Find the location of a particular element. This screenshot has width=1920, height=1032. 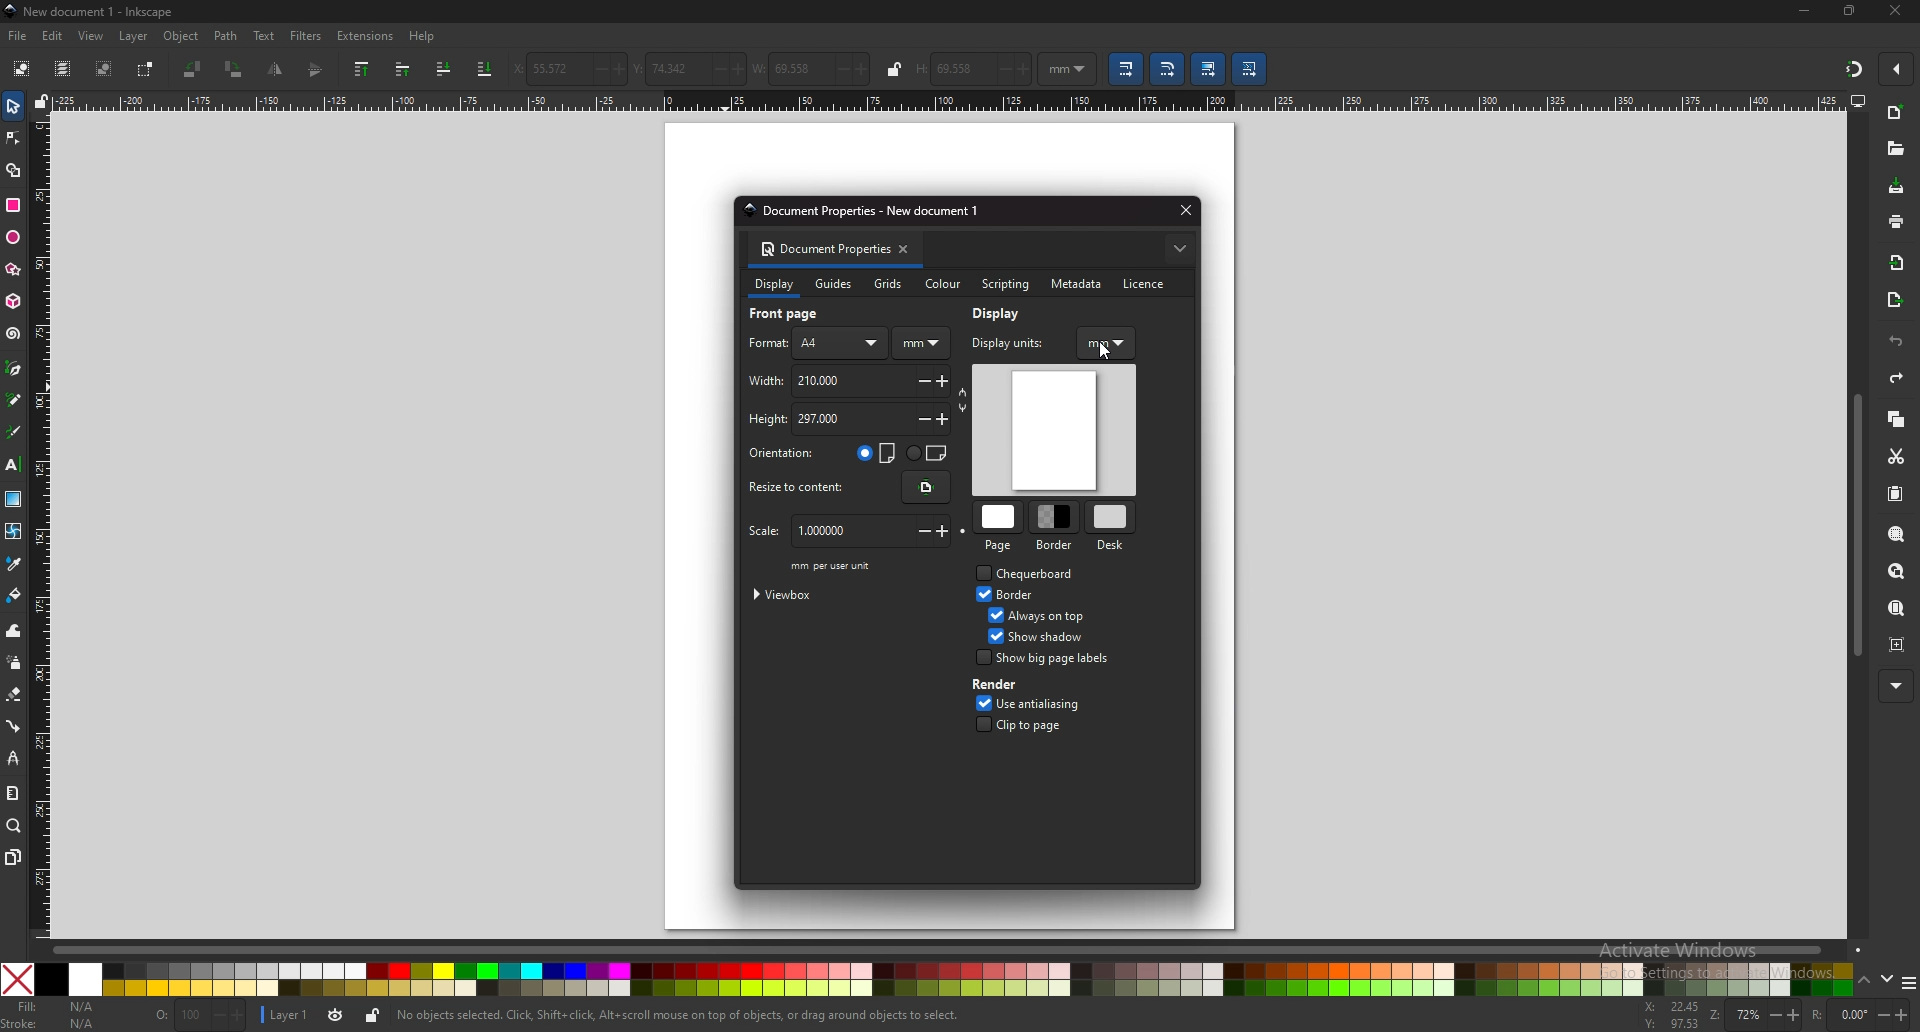

zoom centre page is located at coordinates (1898, 645).